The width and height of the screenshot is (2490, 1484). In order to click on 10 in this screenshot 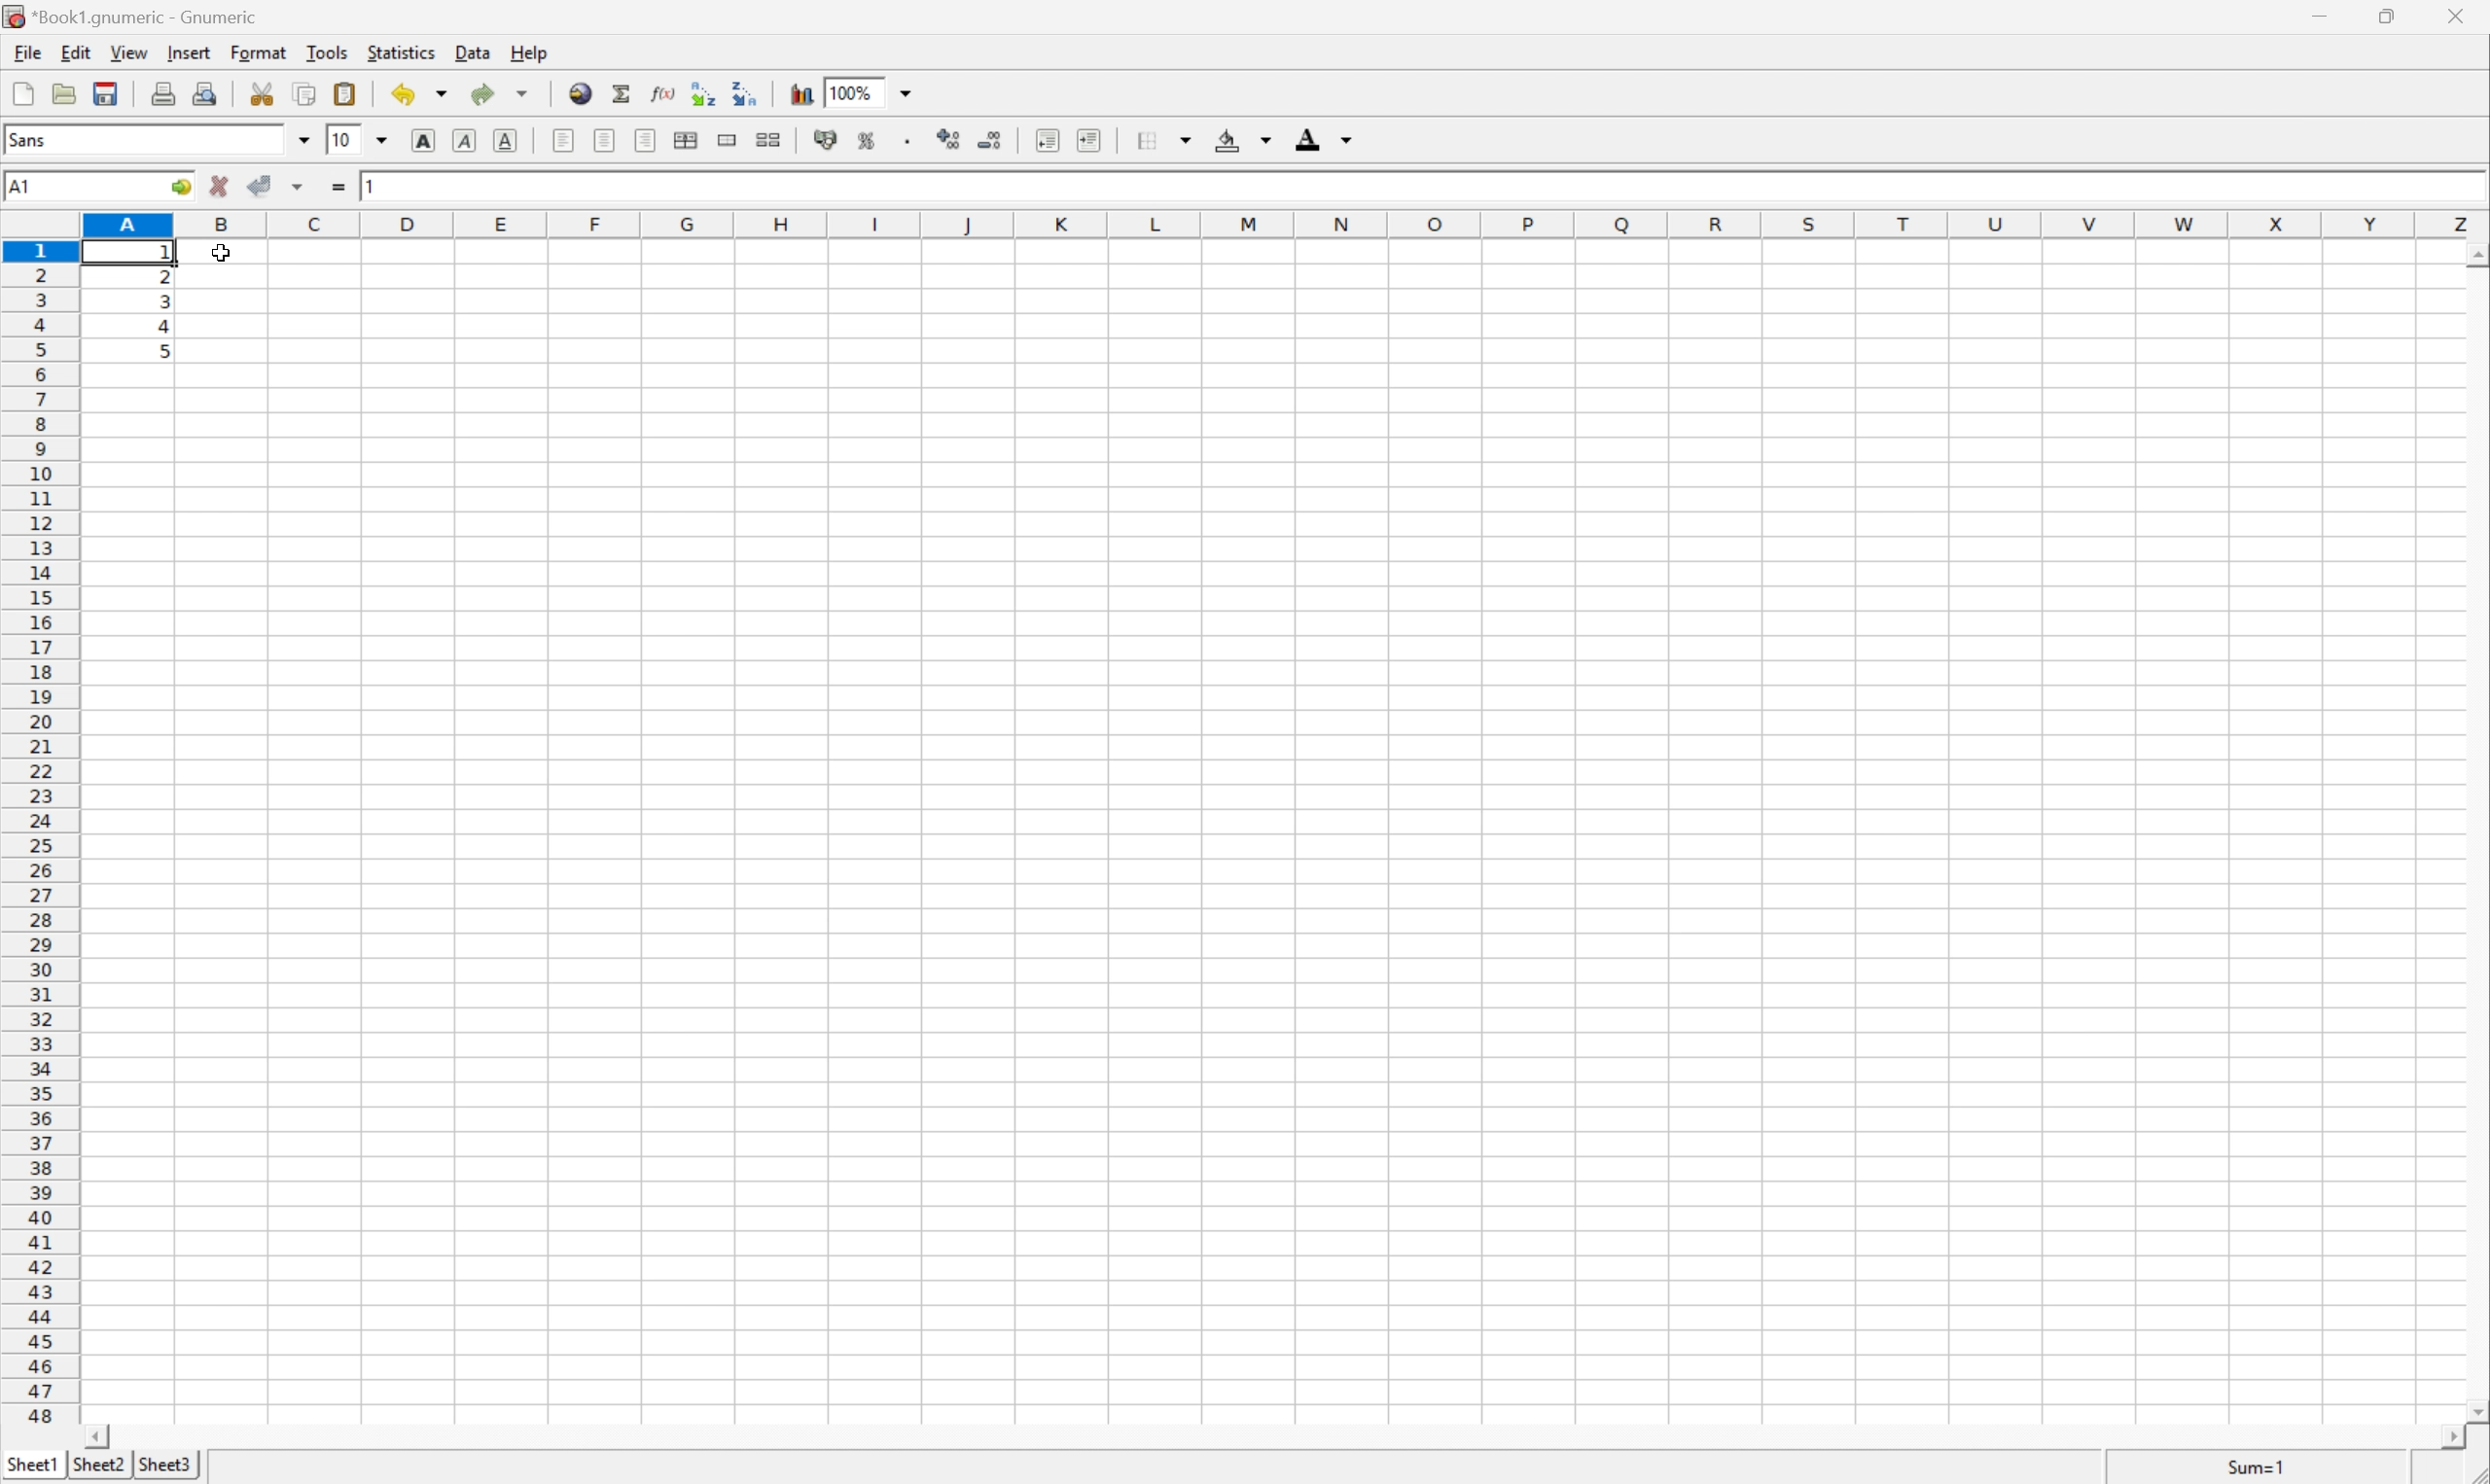, I will do `click(344, 140)`.